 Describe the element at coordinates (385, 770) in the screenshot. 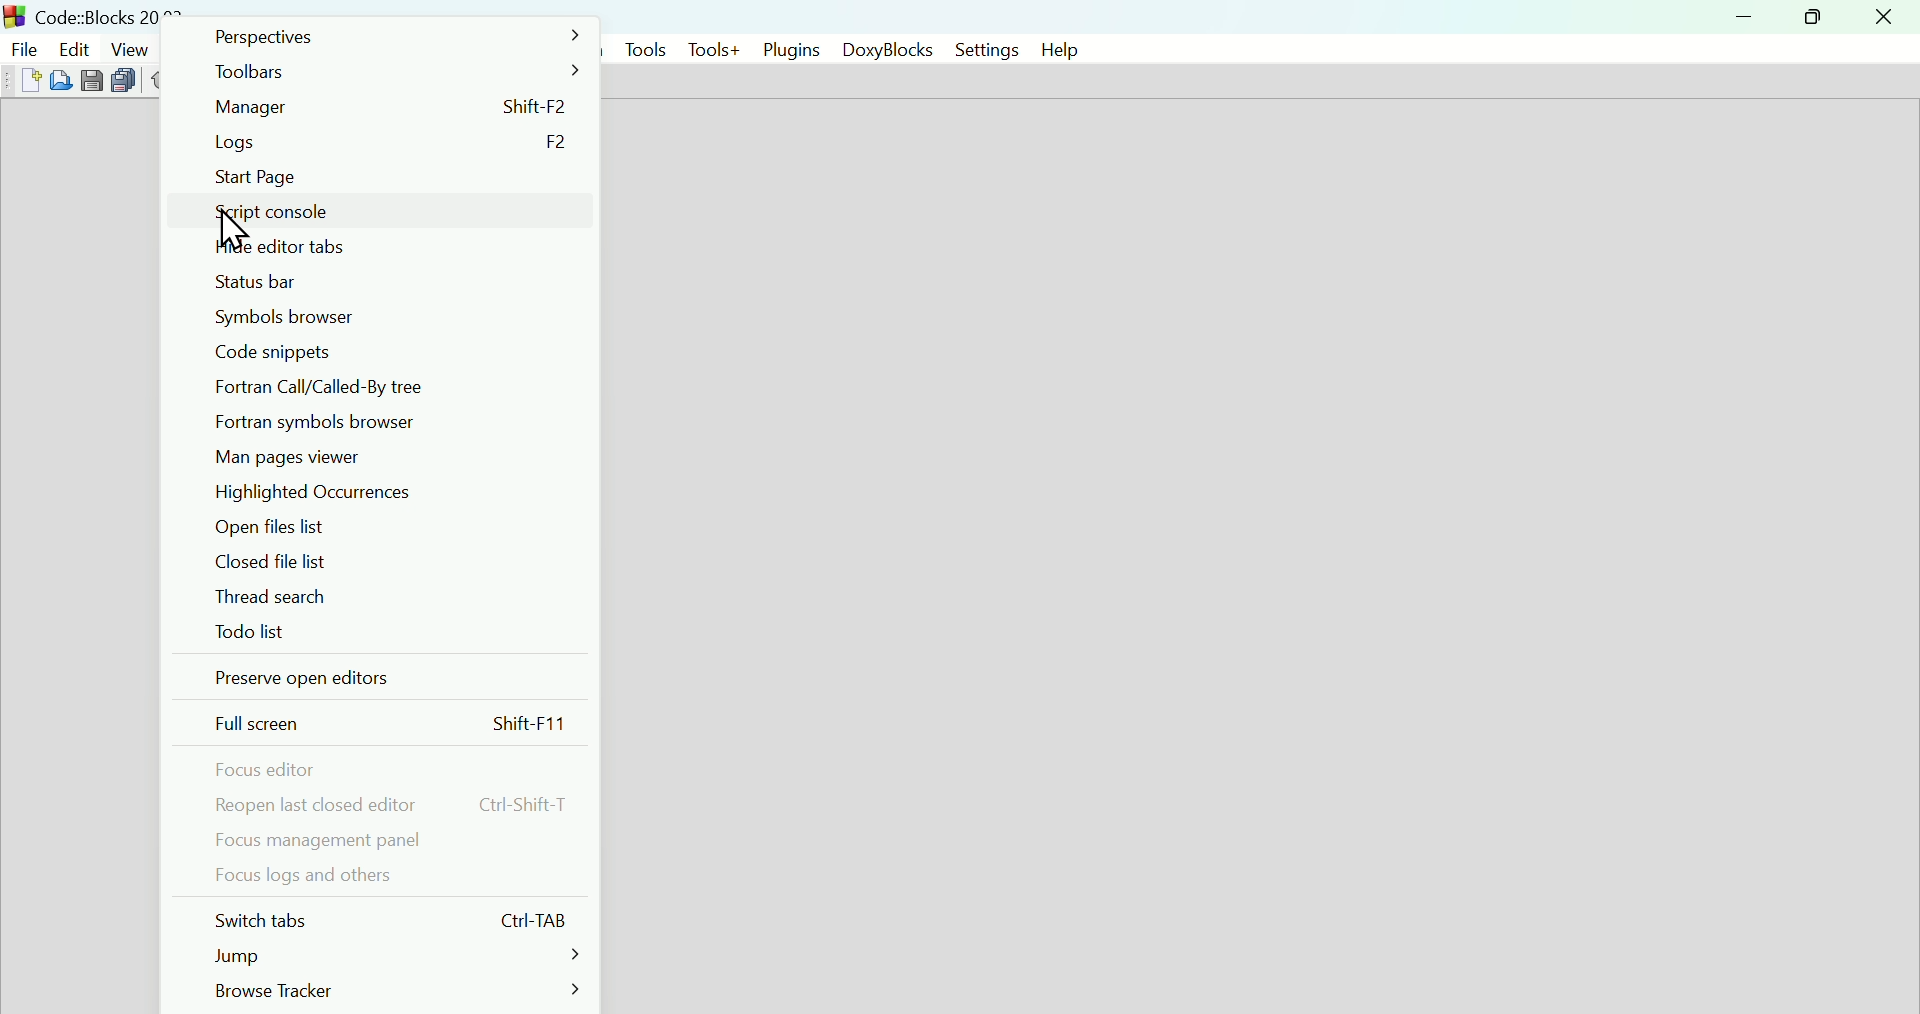

I see `Focus editor` at that location.